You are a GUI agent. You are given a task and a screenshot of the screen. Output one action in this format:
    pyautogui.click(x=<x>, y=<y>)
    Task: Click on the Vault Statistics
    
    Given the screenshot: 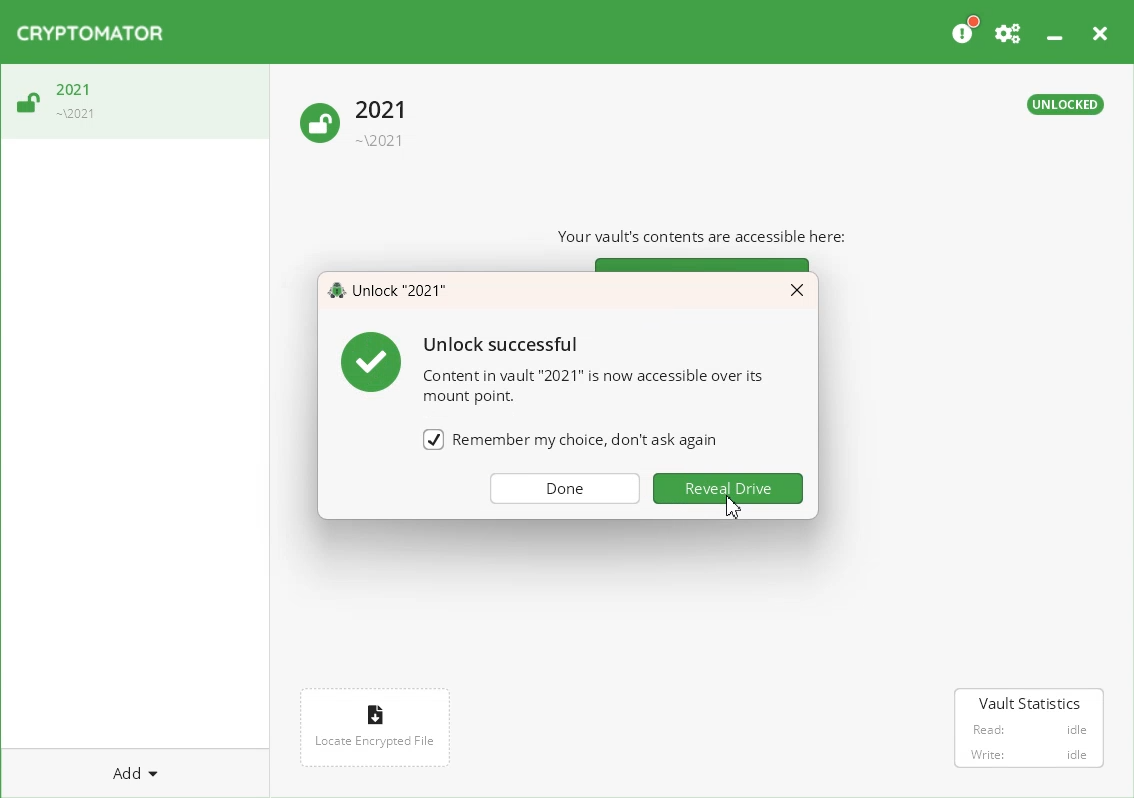 What is the action you would take?
    pyautogui.click(x=1030, y=730)
    